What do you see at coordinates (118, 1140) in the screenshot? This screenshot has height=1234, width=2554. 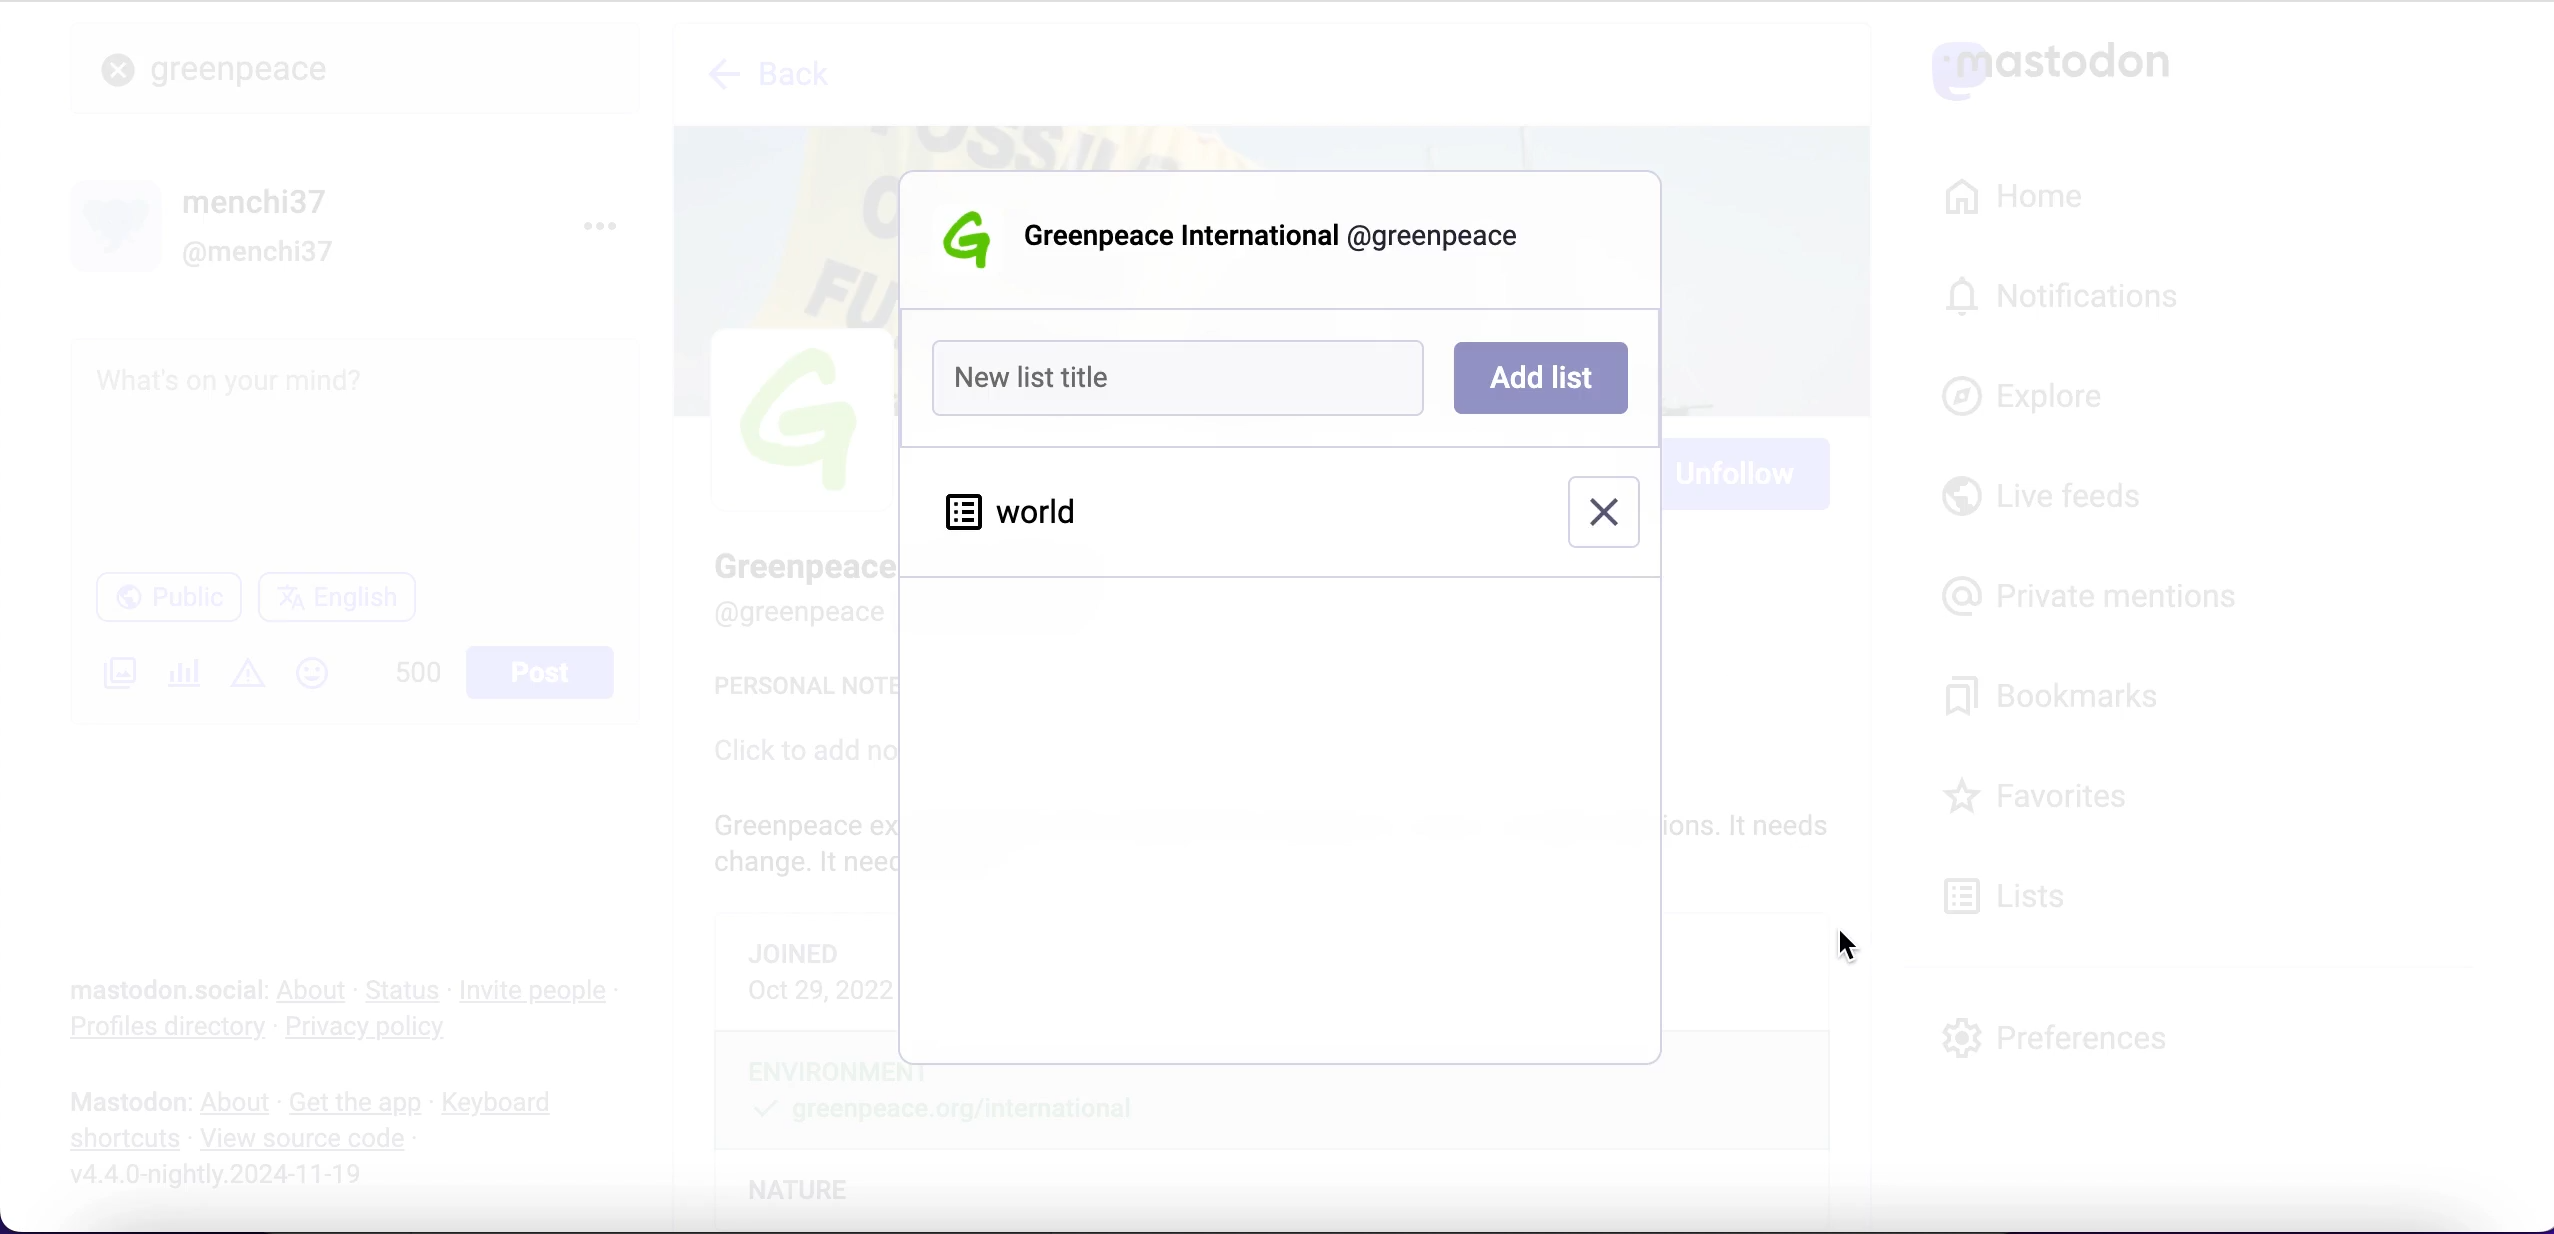 I see `shortcuts` at bounding box center [118, 1140].